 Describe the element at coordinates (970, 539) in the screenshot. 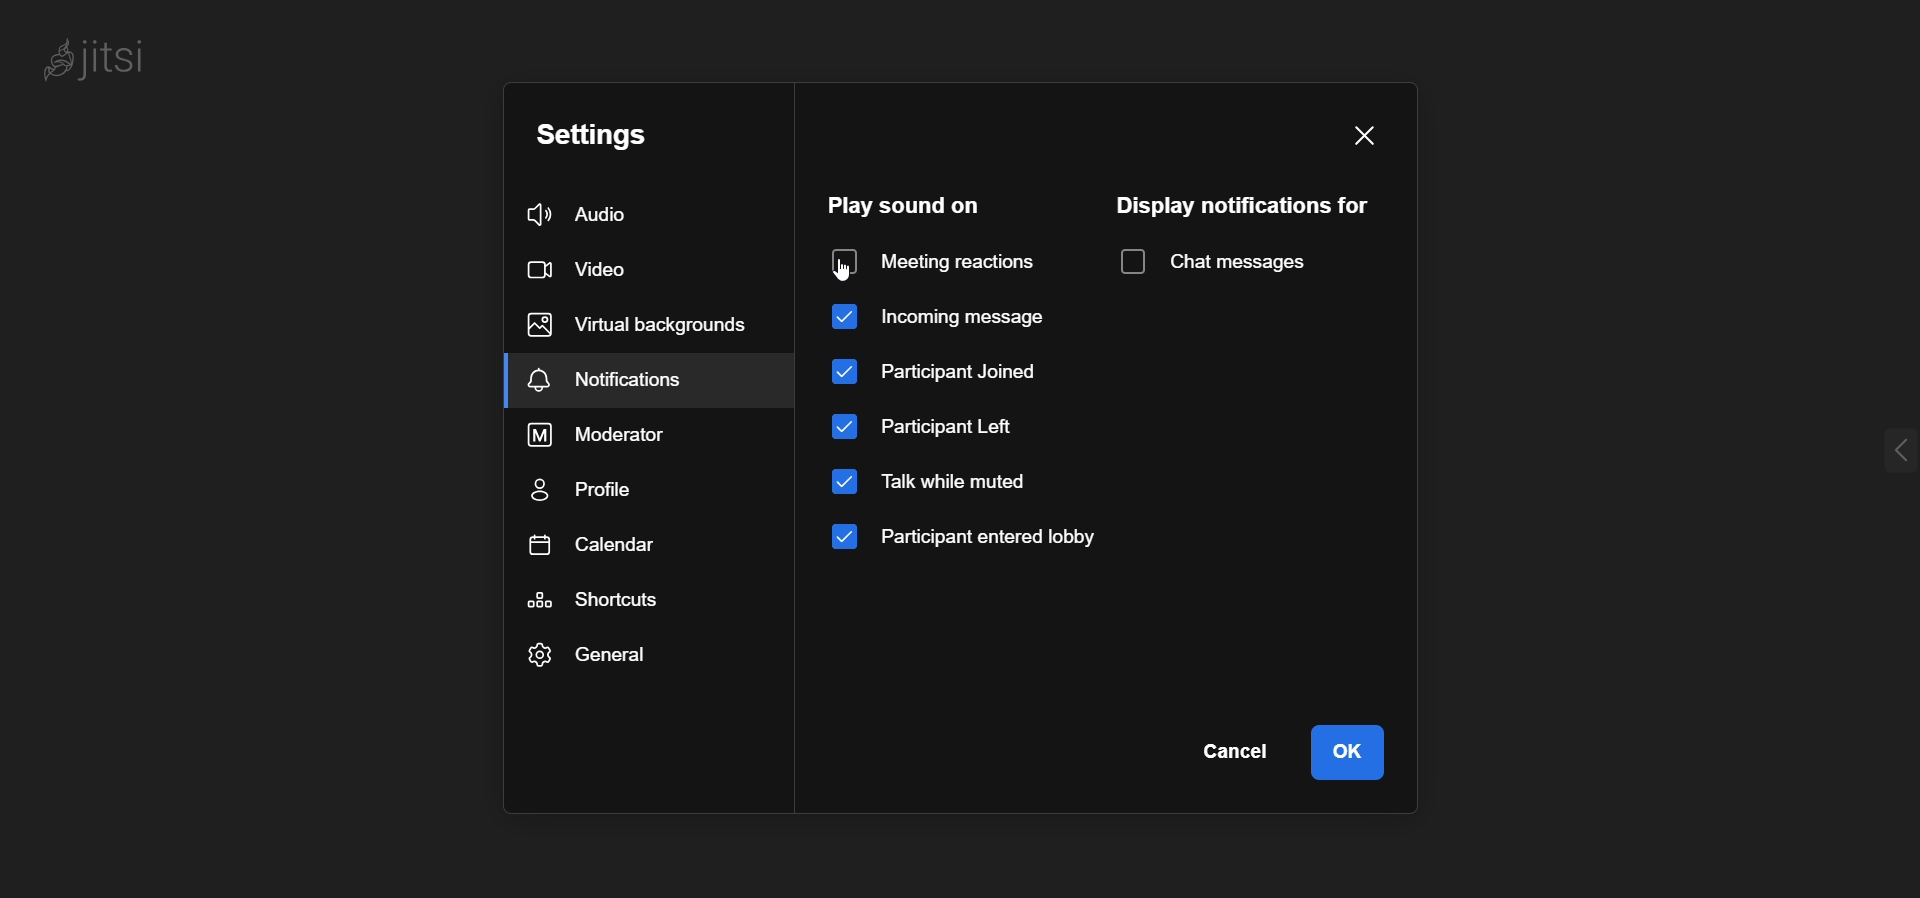

I see `participant entered lobby` at that location.